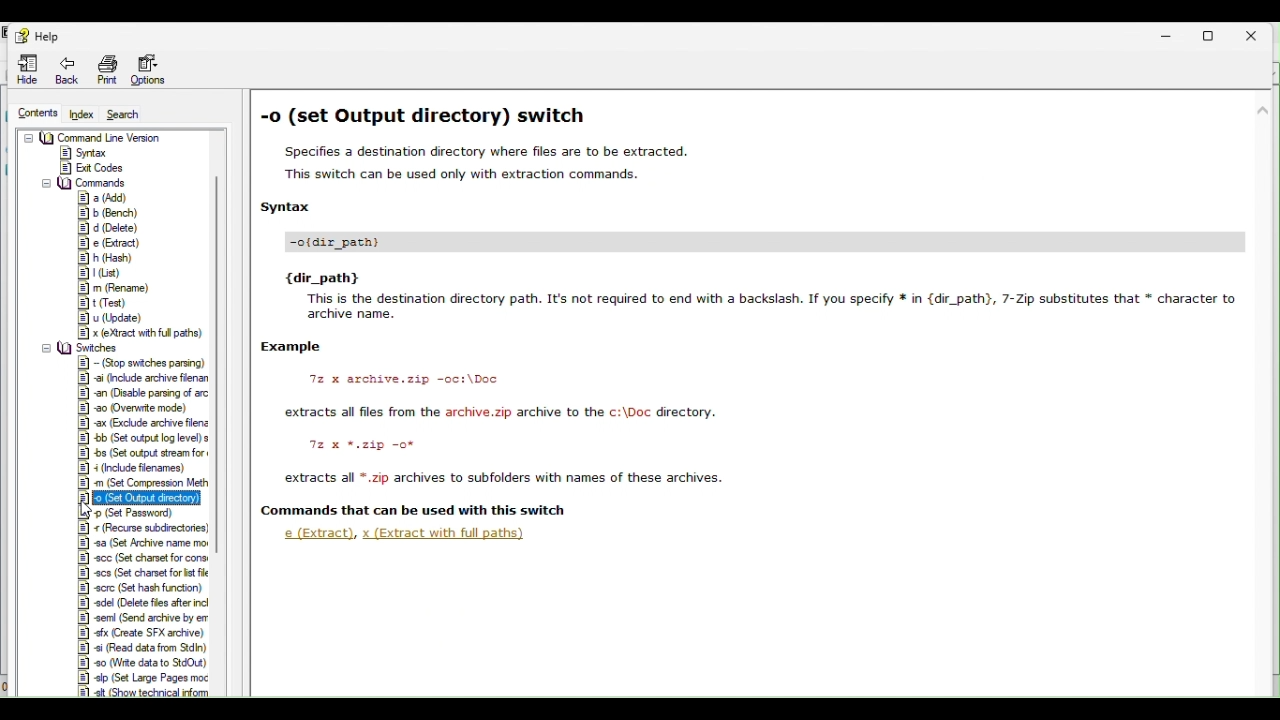 Image resolution: width=1280 pixels, height=720 pixels. Describe the element at coordinates (140, 380) in the screenshot. I see `Include archive` at that location.